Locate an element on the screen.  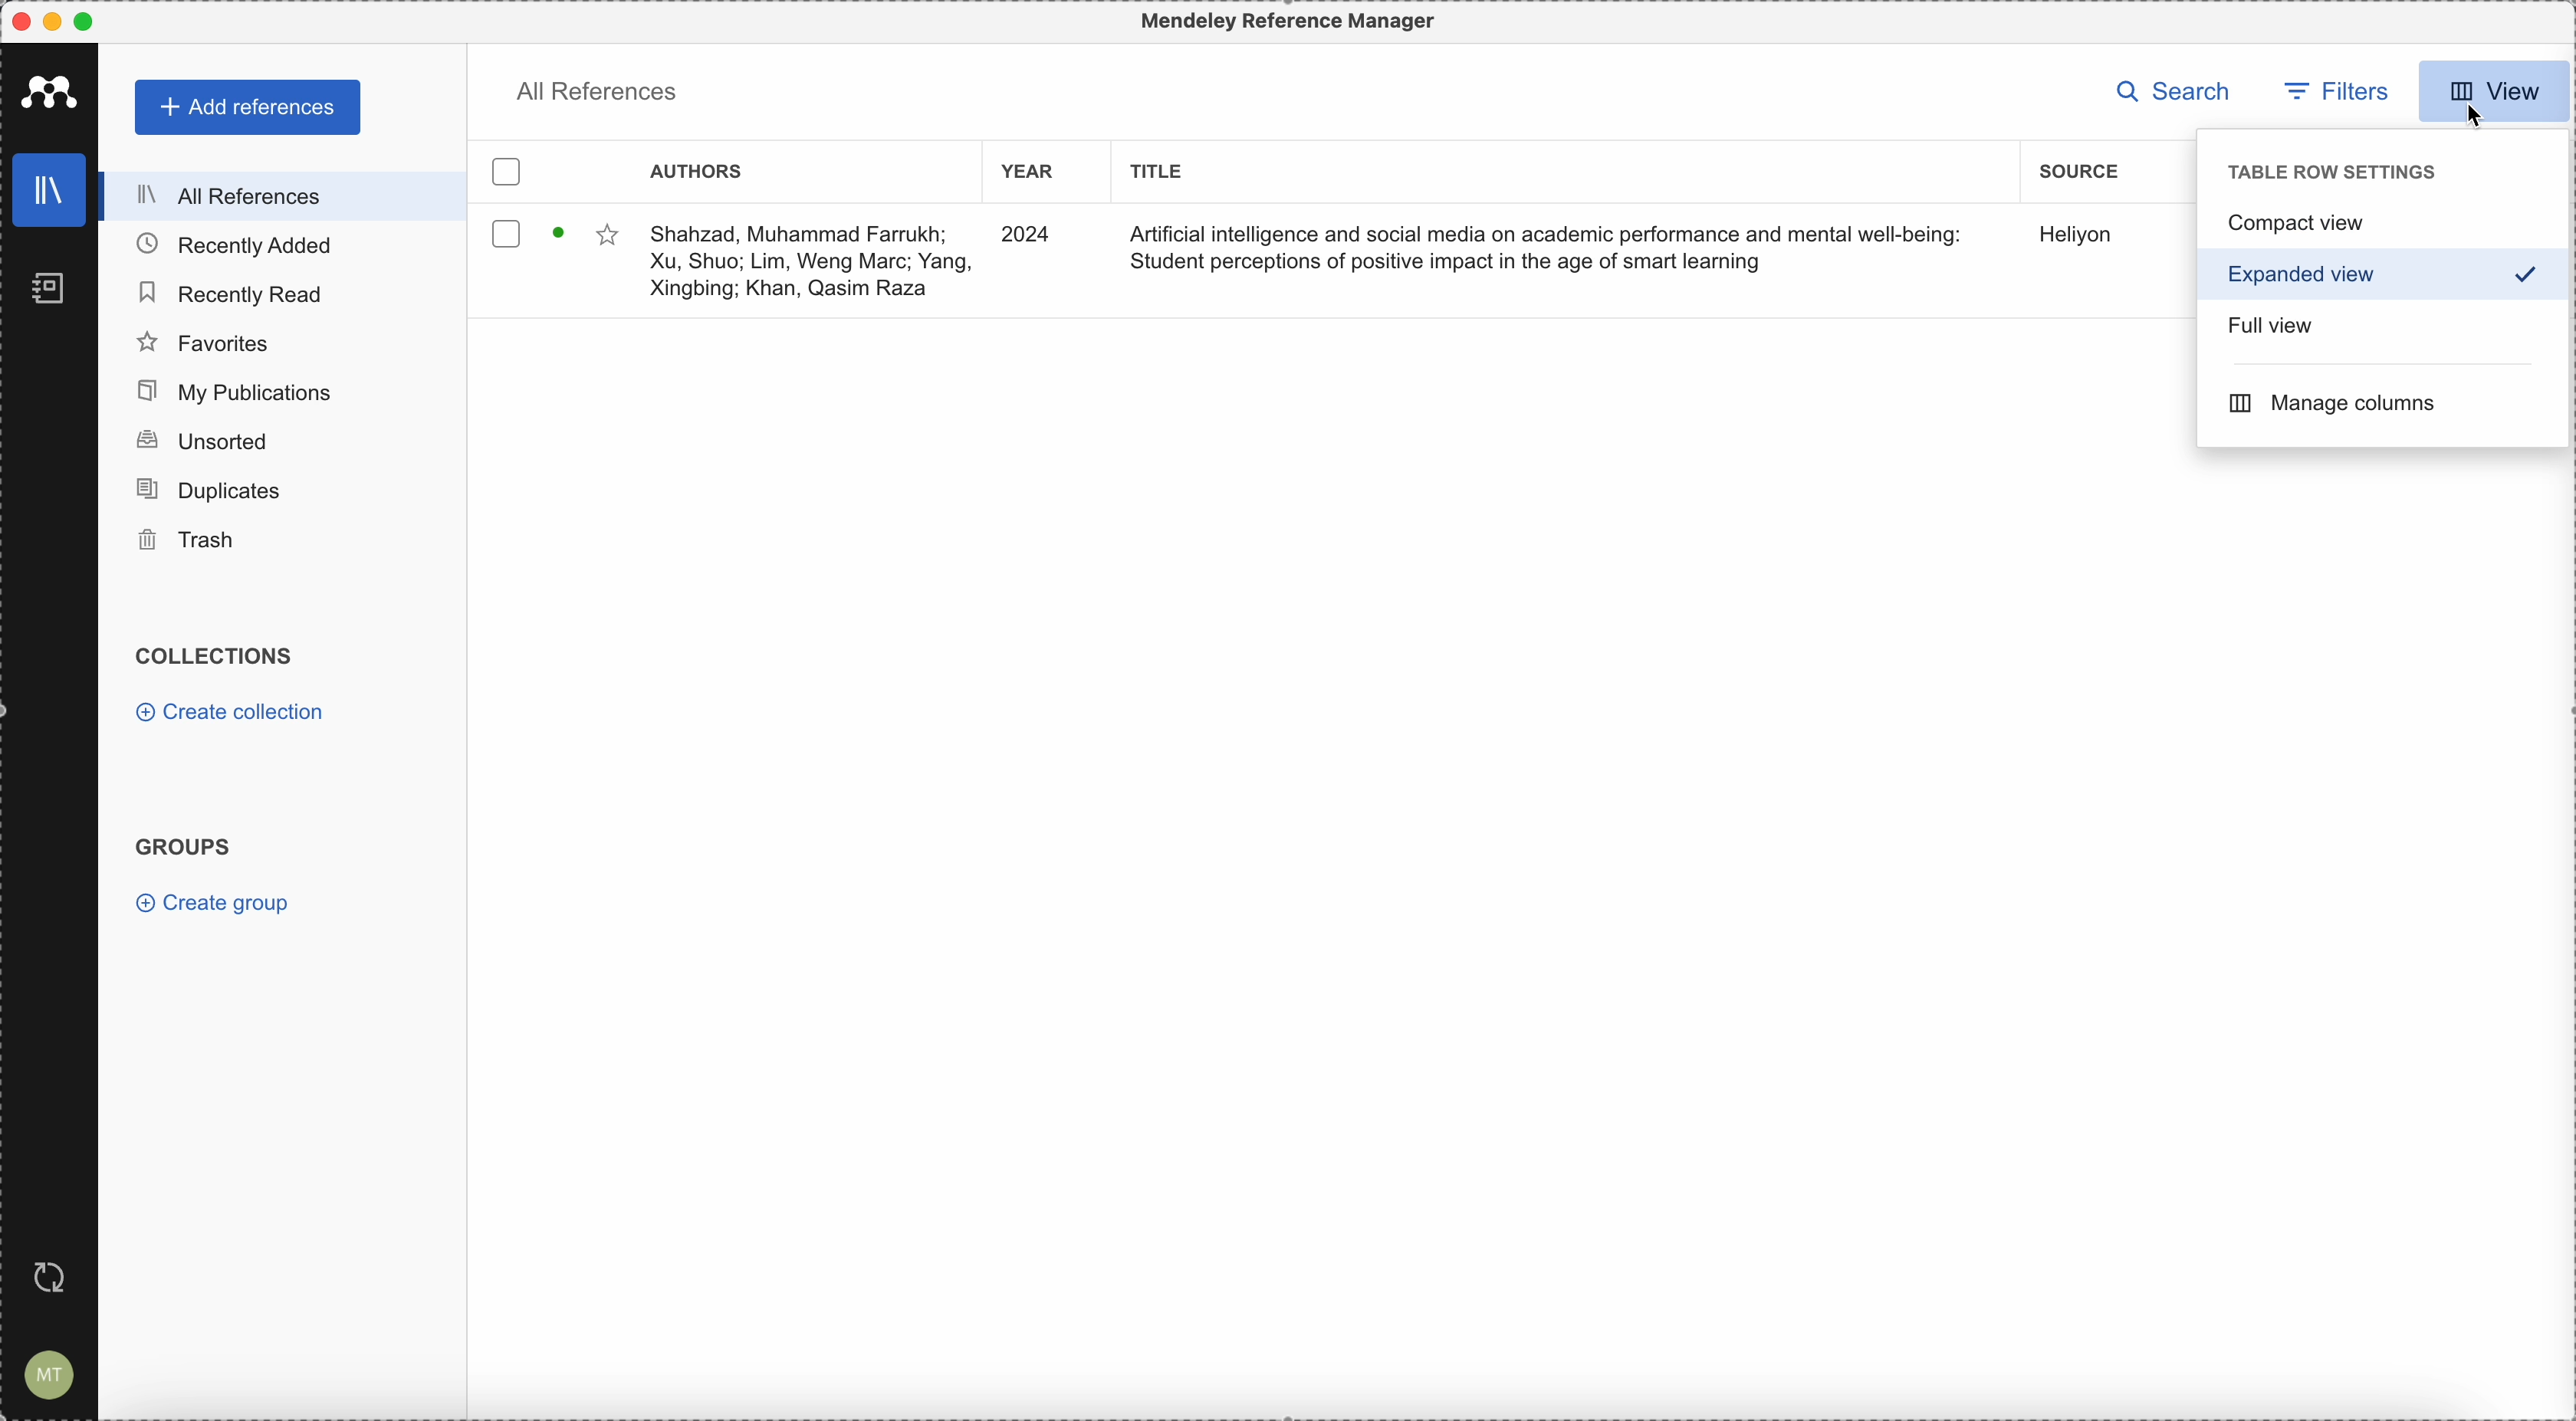
create collection is located at coordinates (235, 713).